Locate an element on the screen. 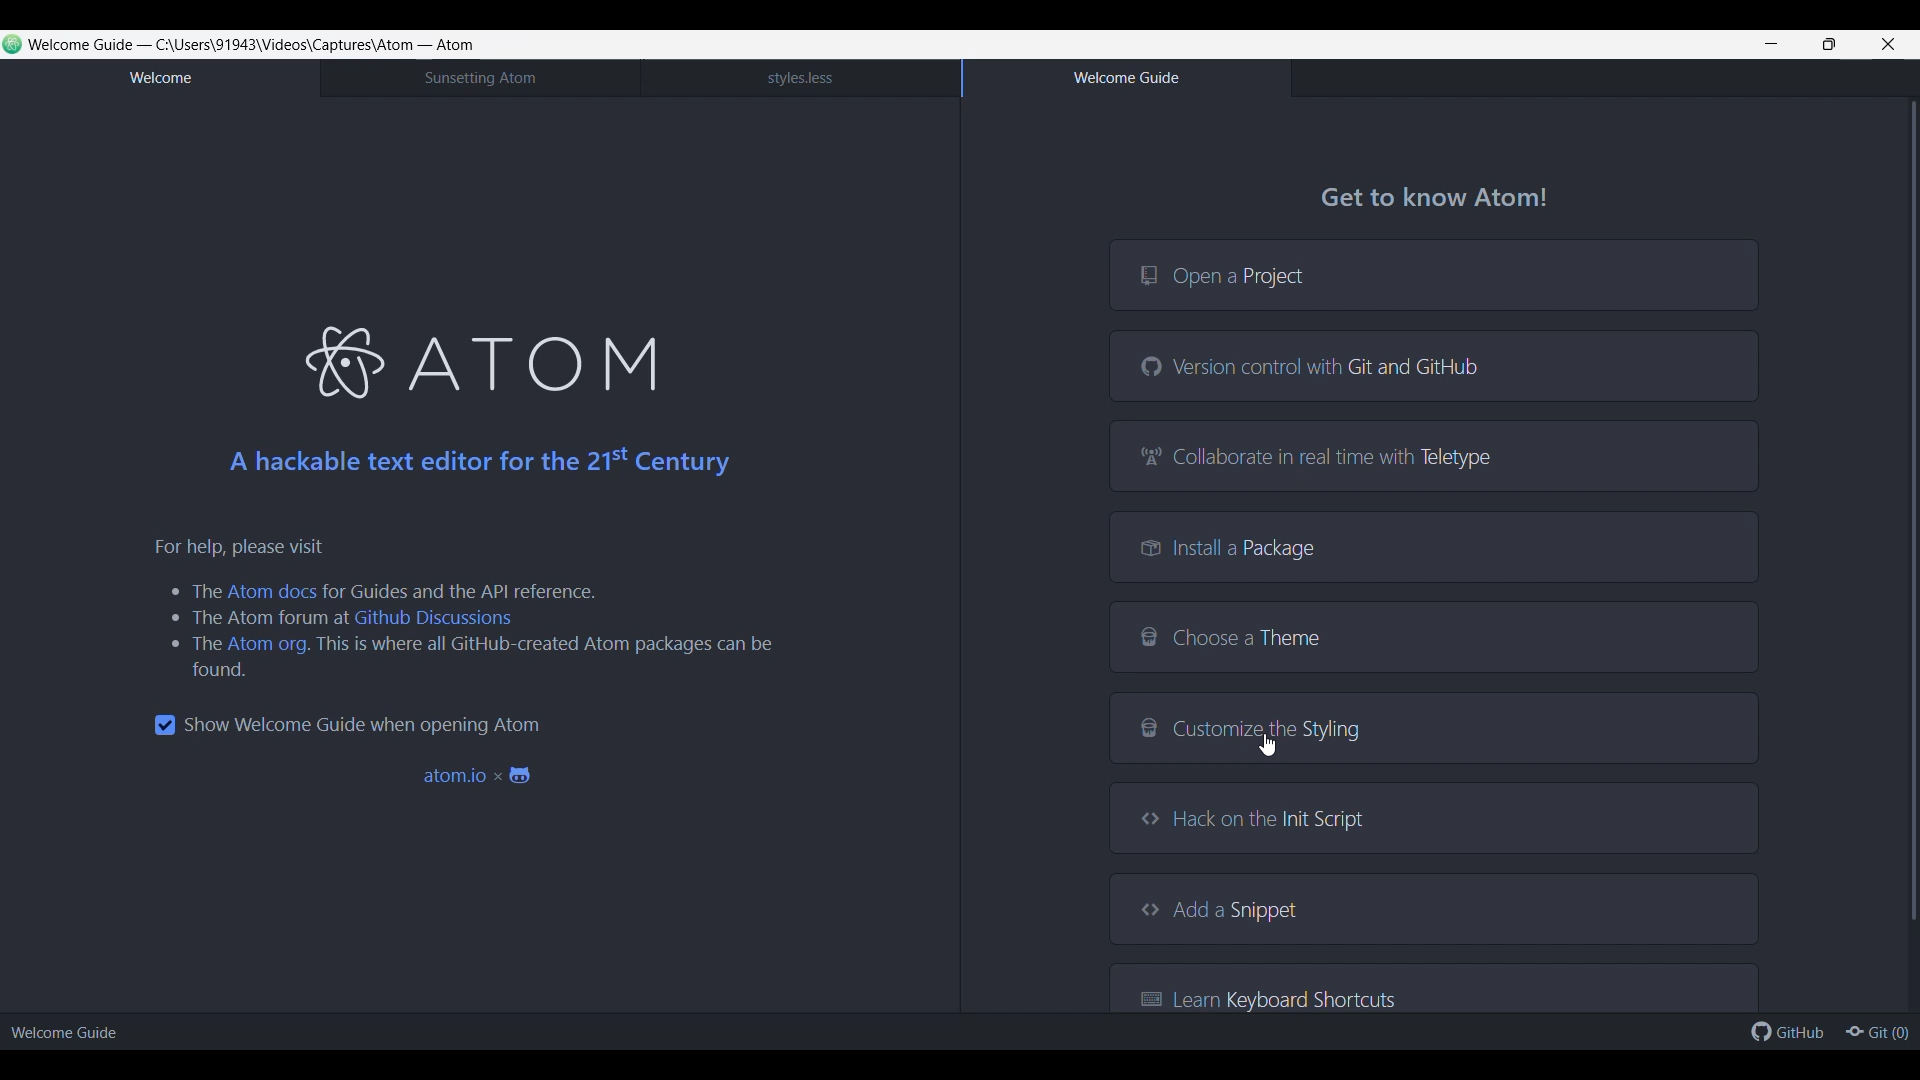  this is where all GitHub-created Atom packages can be is located at coordinates (554, 647).